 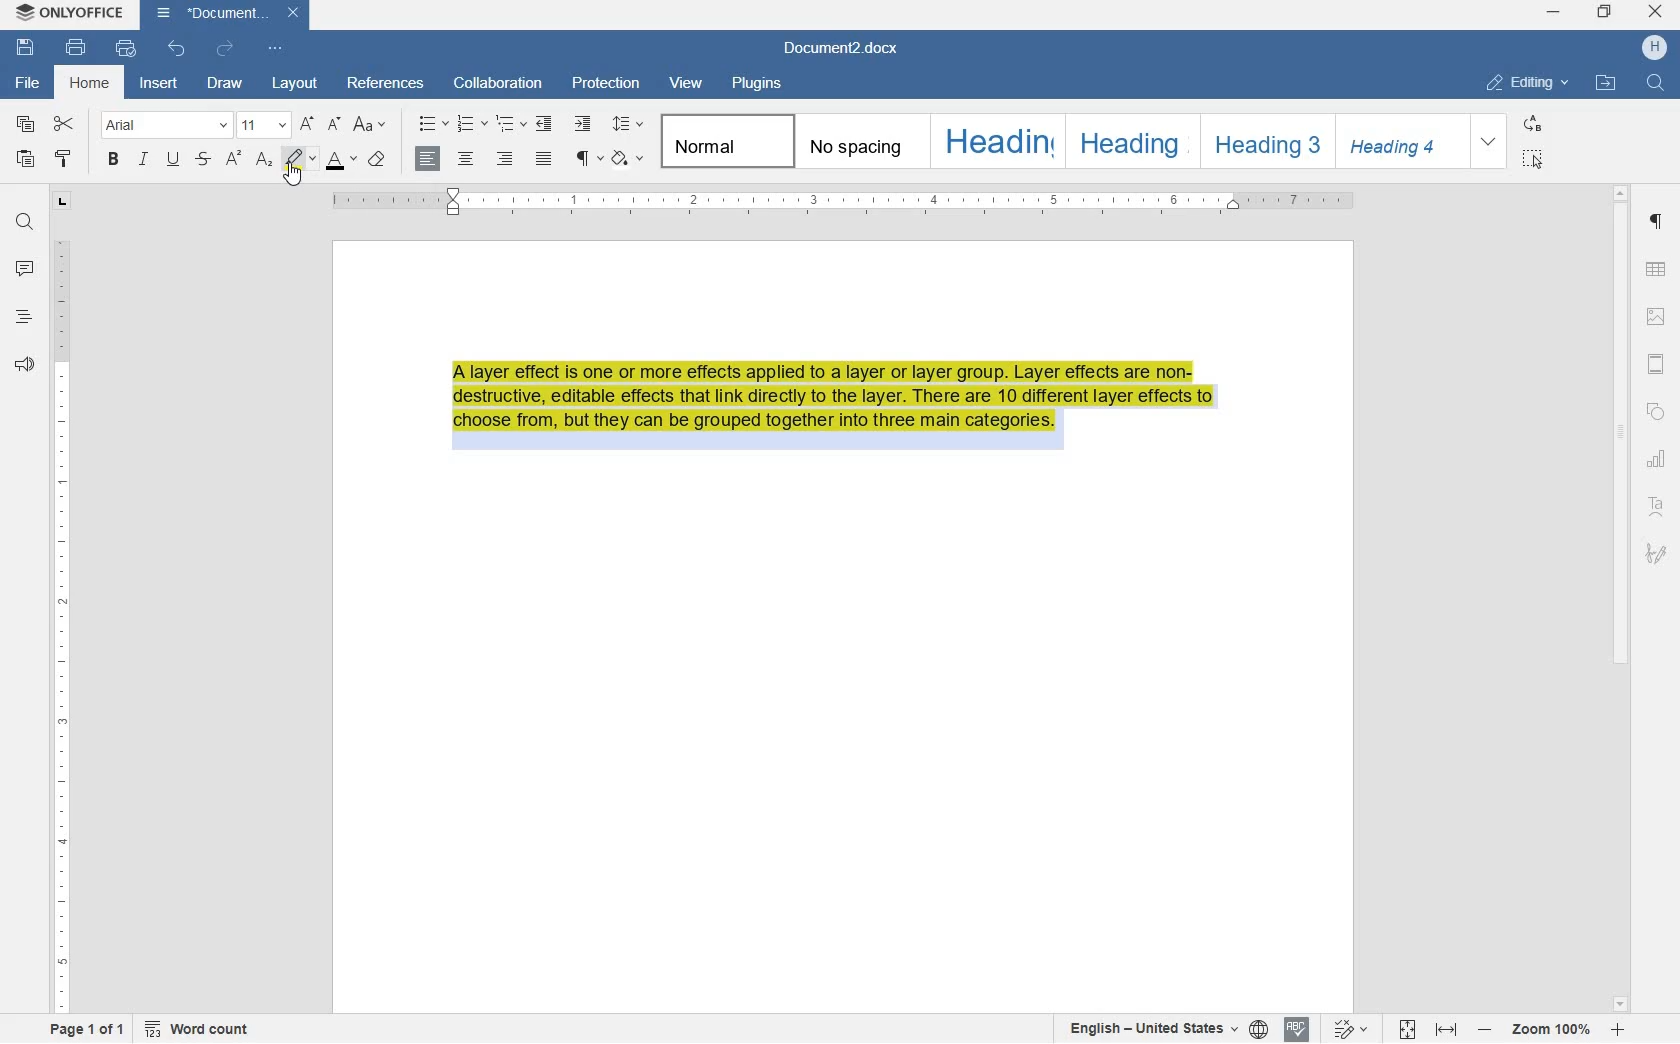 I want to click on PARAGRAPH LINE SPACING, so click(x=628, y=125).